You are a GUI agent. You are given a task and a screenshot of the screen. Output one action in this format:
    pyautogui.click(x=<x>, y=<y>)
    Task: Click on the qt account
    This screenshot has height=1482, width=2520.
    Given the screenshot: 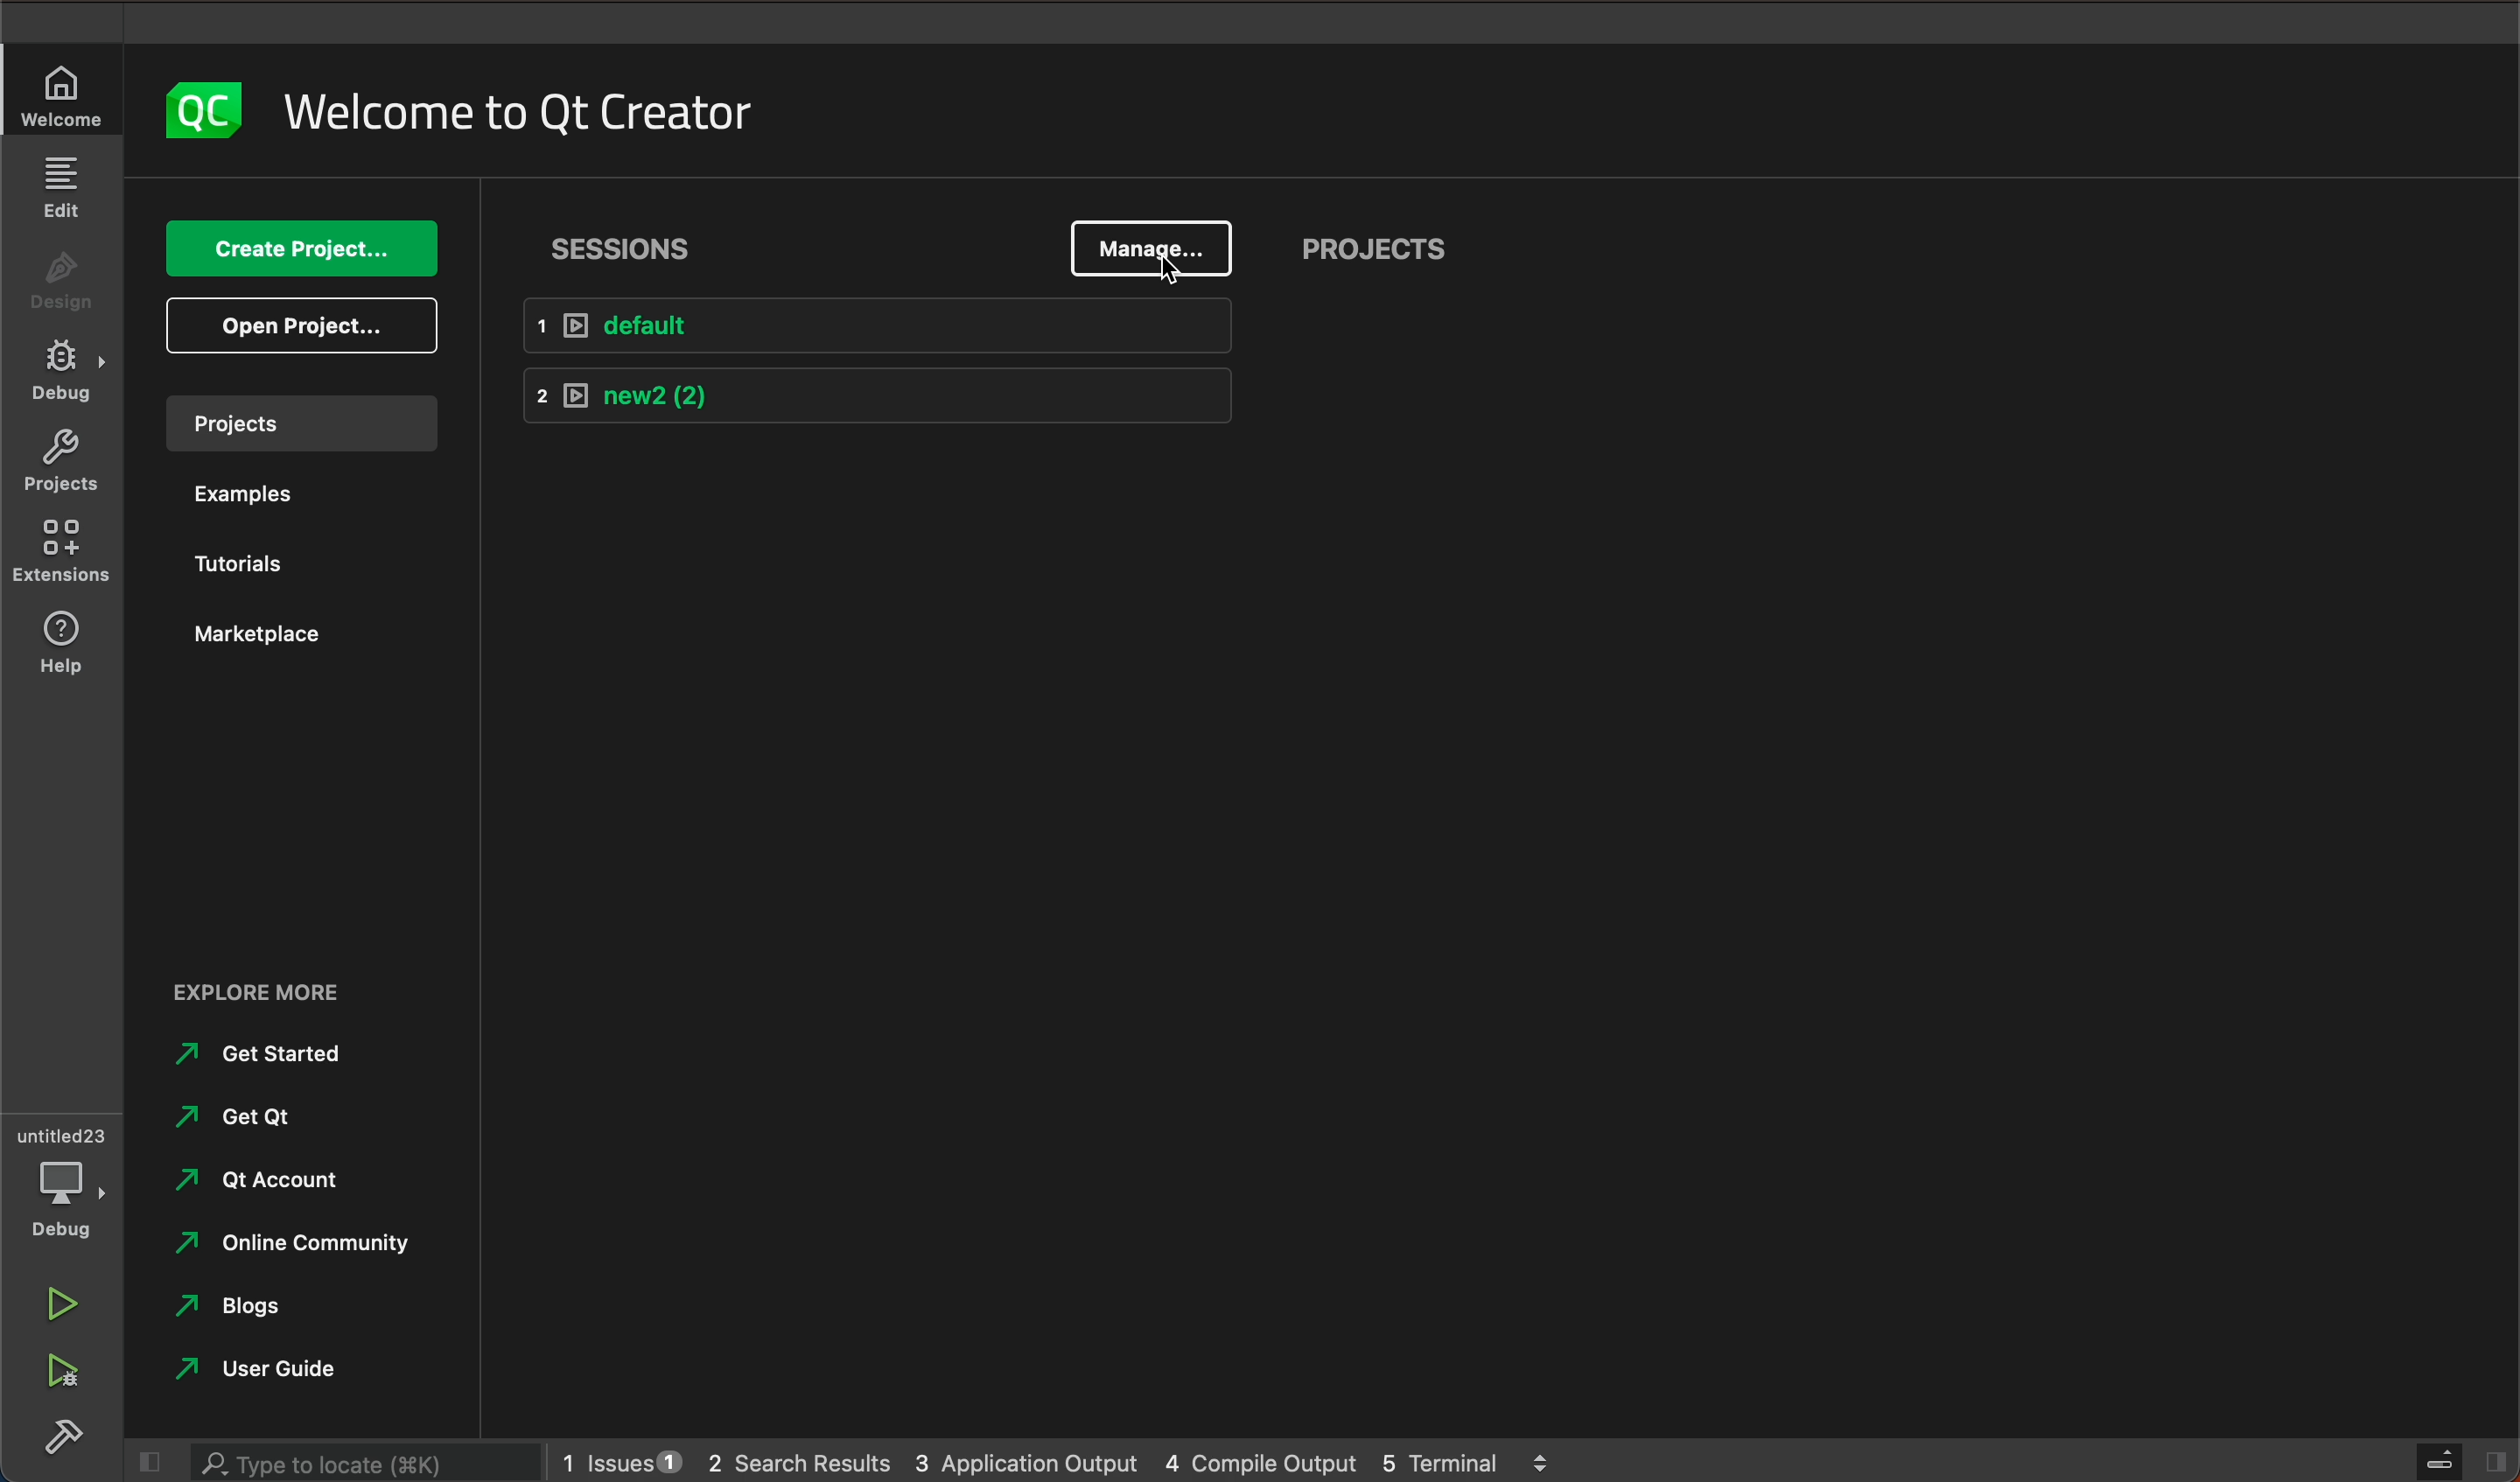 What is the action you would take?
    pyautogui.click(x=261, y=1180)
    